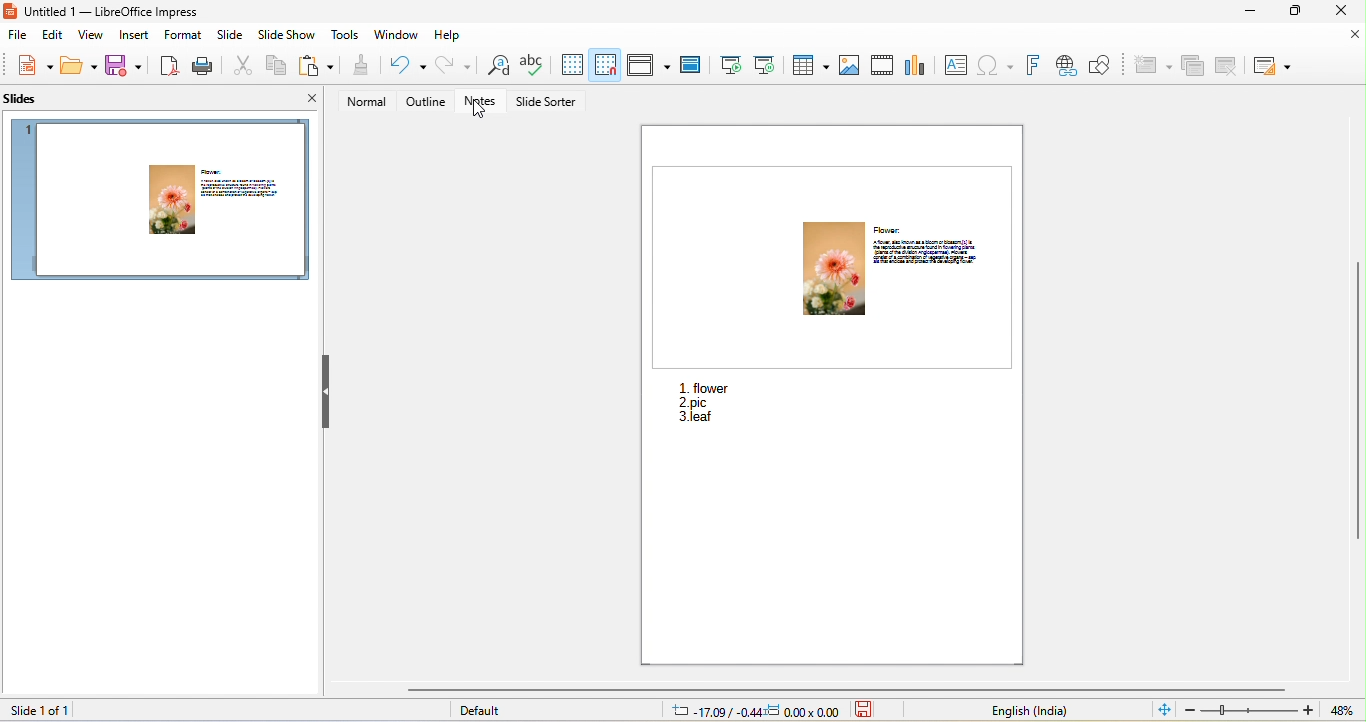 The height and width of the screenshot is (722, 1366). Describe the element at coordinates (844, 689) in the screenshot. I see `horizontal scrollbar` at that location.